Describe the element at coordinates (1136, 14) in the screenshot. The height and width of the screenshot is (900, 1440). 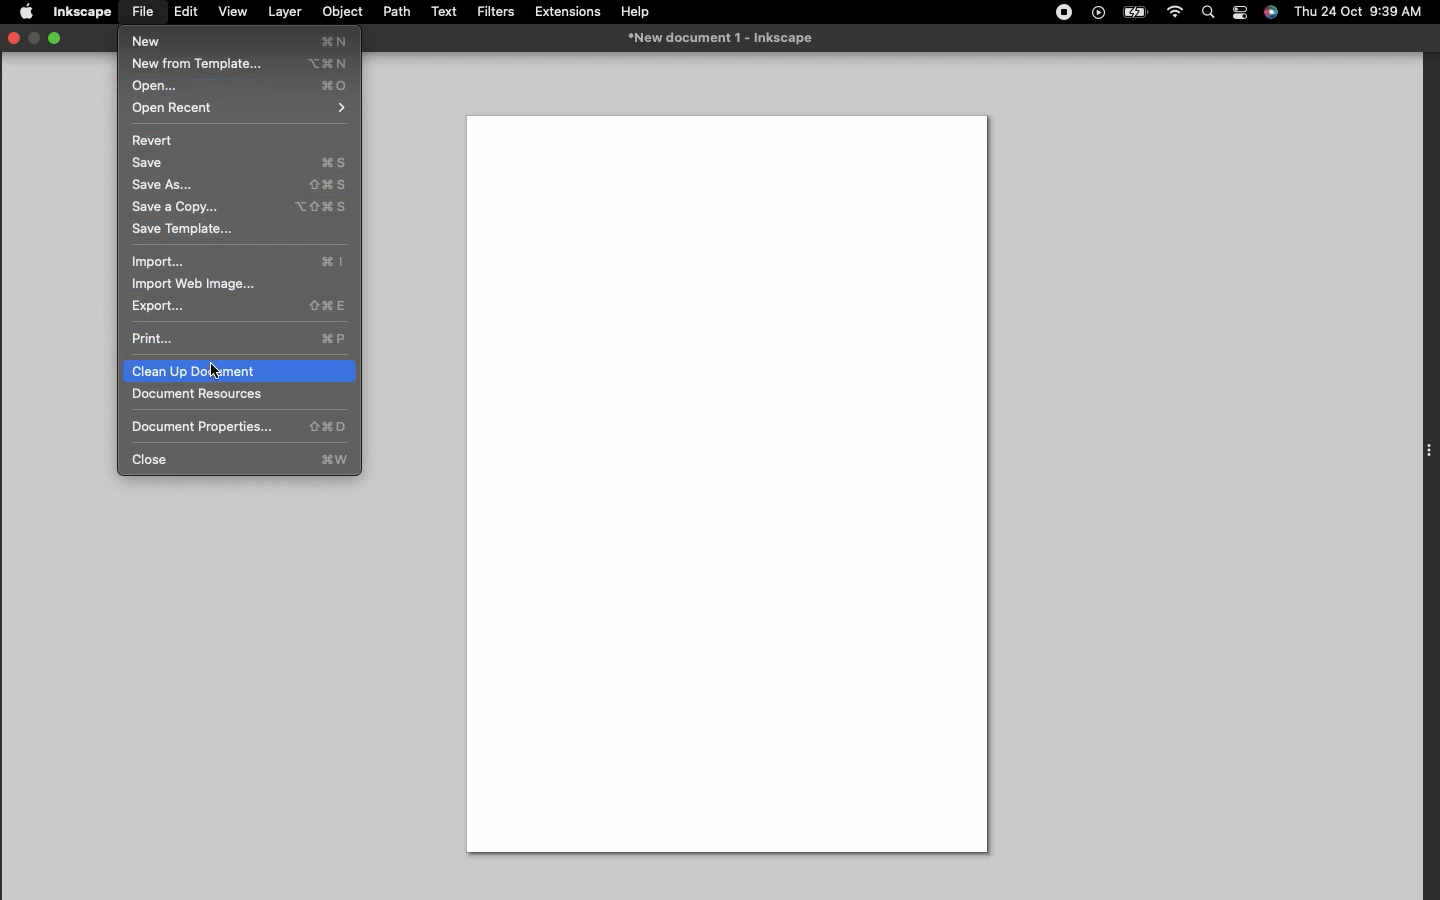
I see `Charge` at that location.